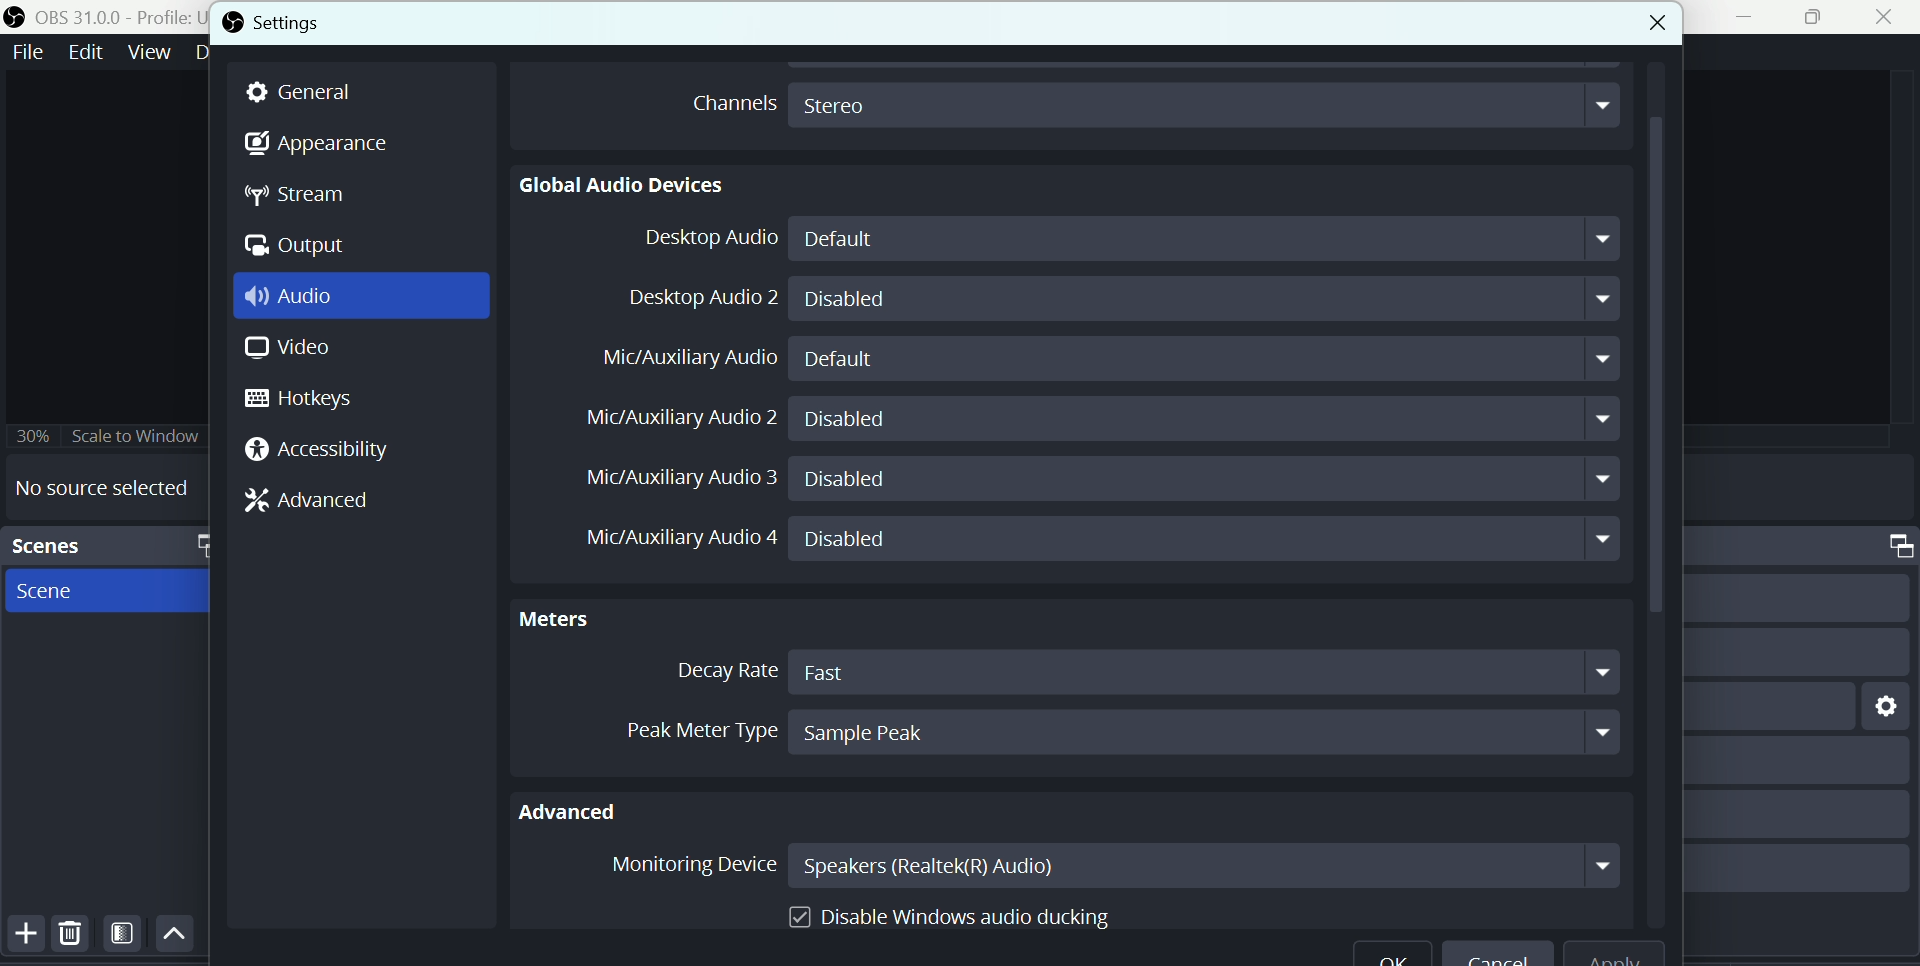 The width and height of the screenshot is (1920, 966). What do you see at coordinates (679, 727) in the screenshot?
I see `Peak meter Type` at bounding box center [679, 727].